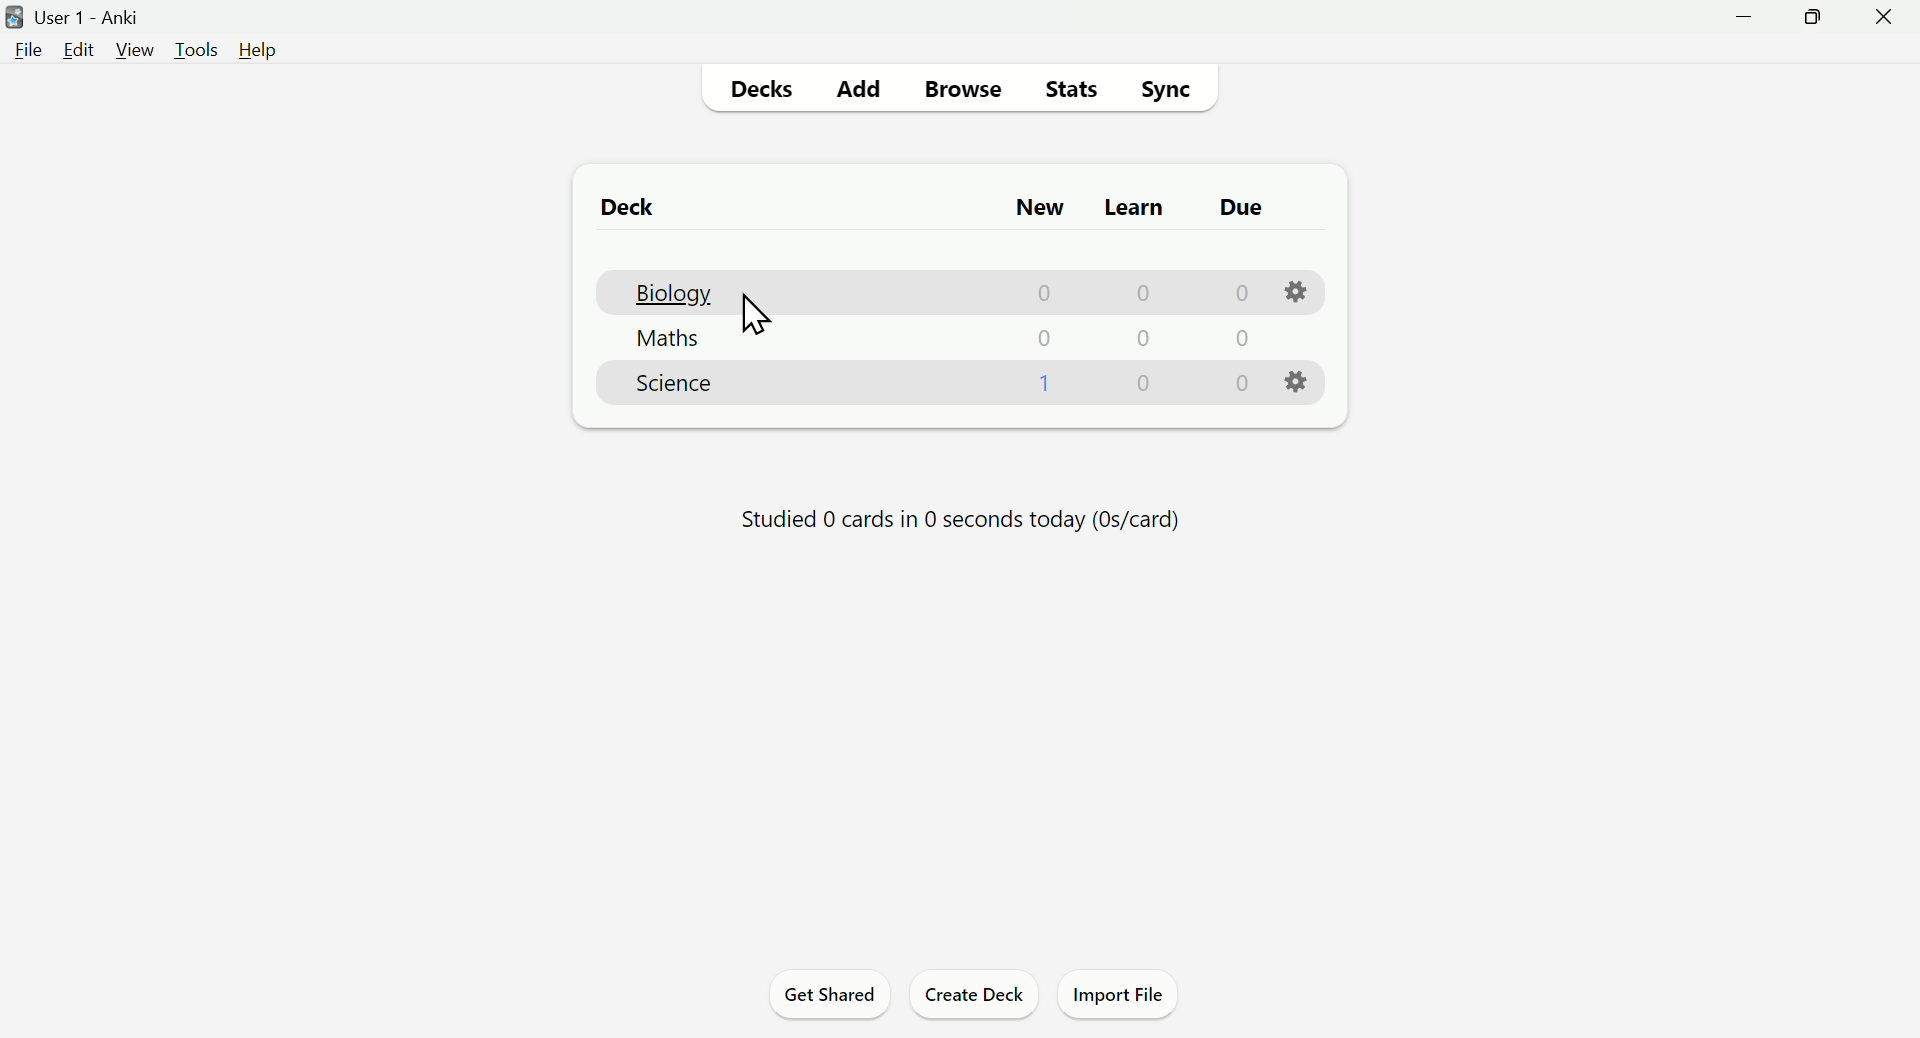 The height and width of the screenshot is (1038, 1920). I want to click on Sync, so click(1171, 86).